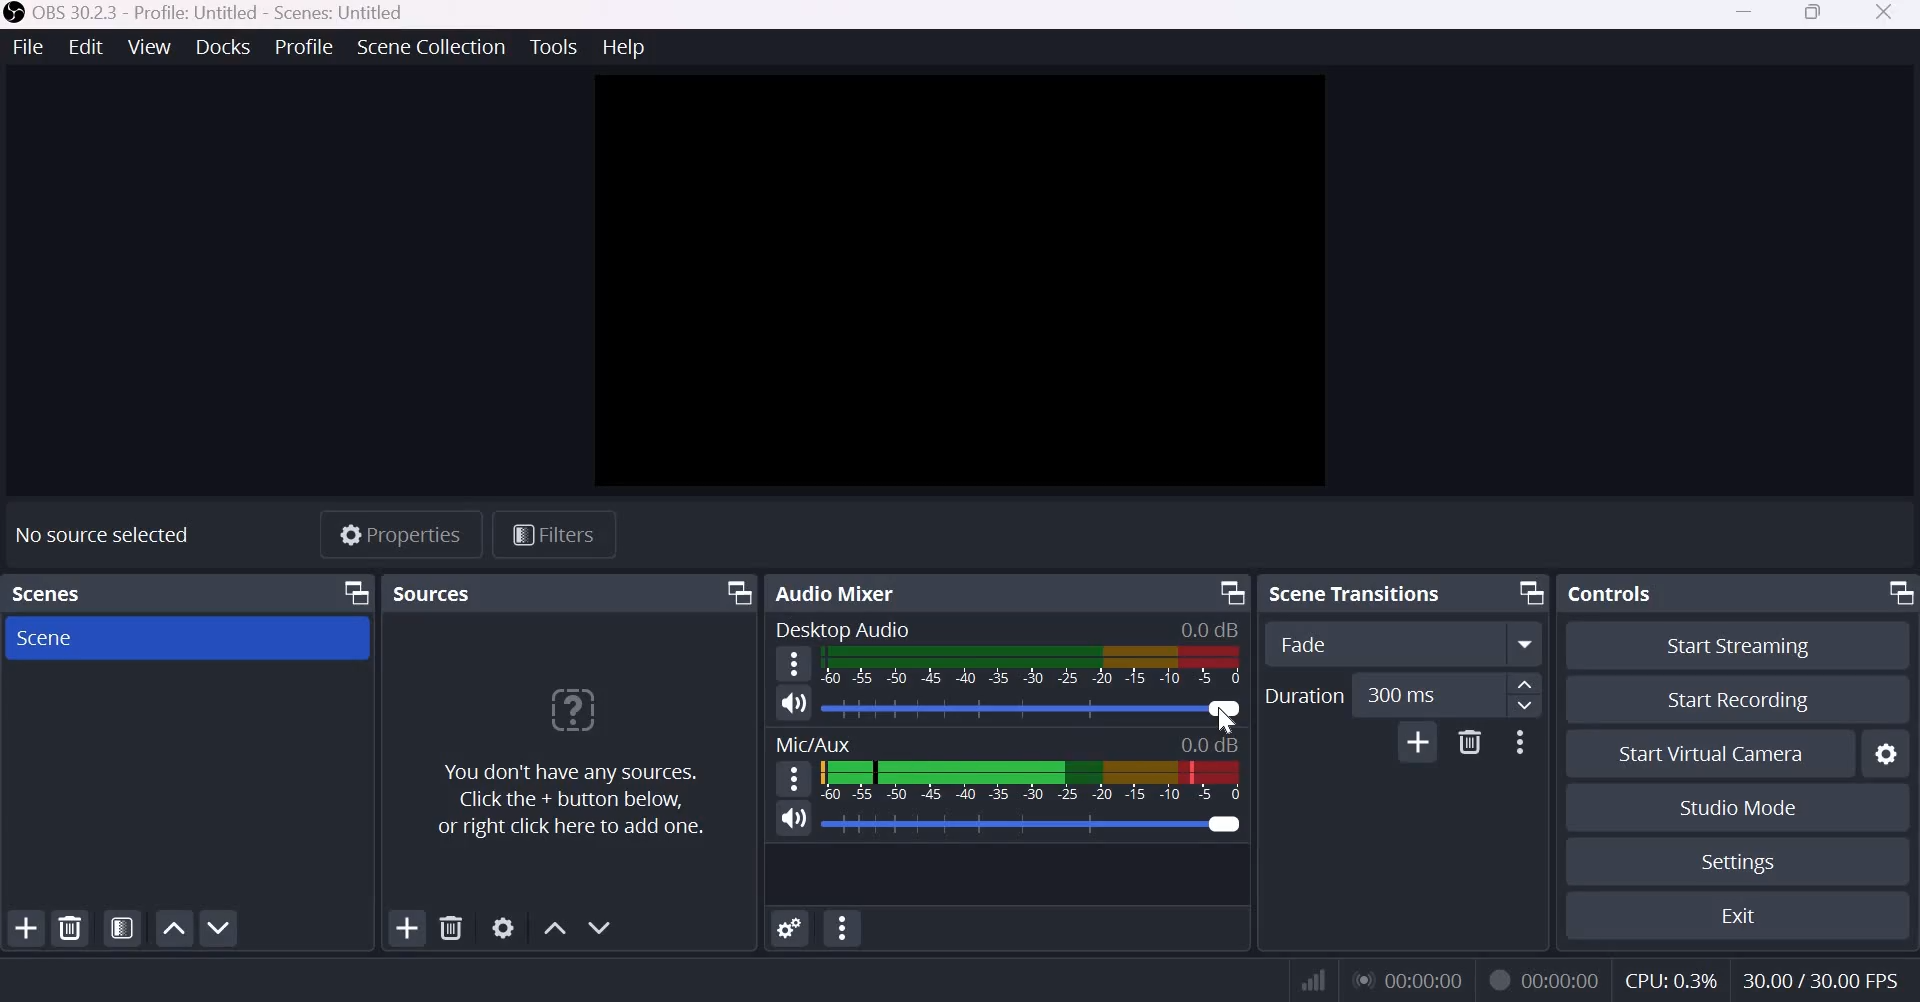 Image resolution: width=1920 pixels, height=1002 pixels. I want to click on Delete Transition, so click(1469, 742).